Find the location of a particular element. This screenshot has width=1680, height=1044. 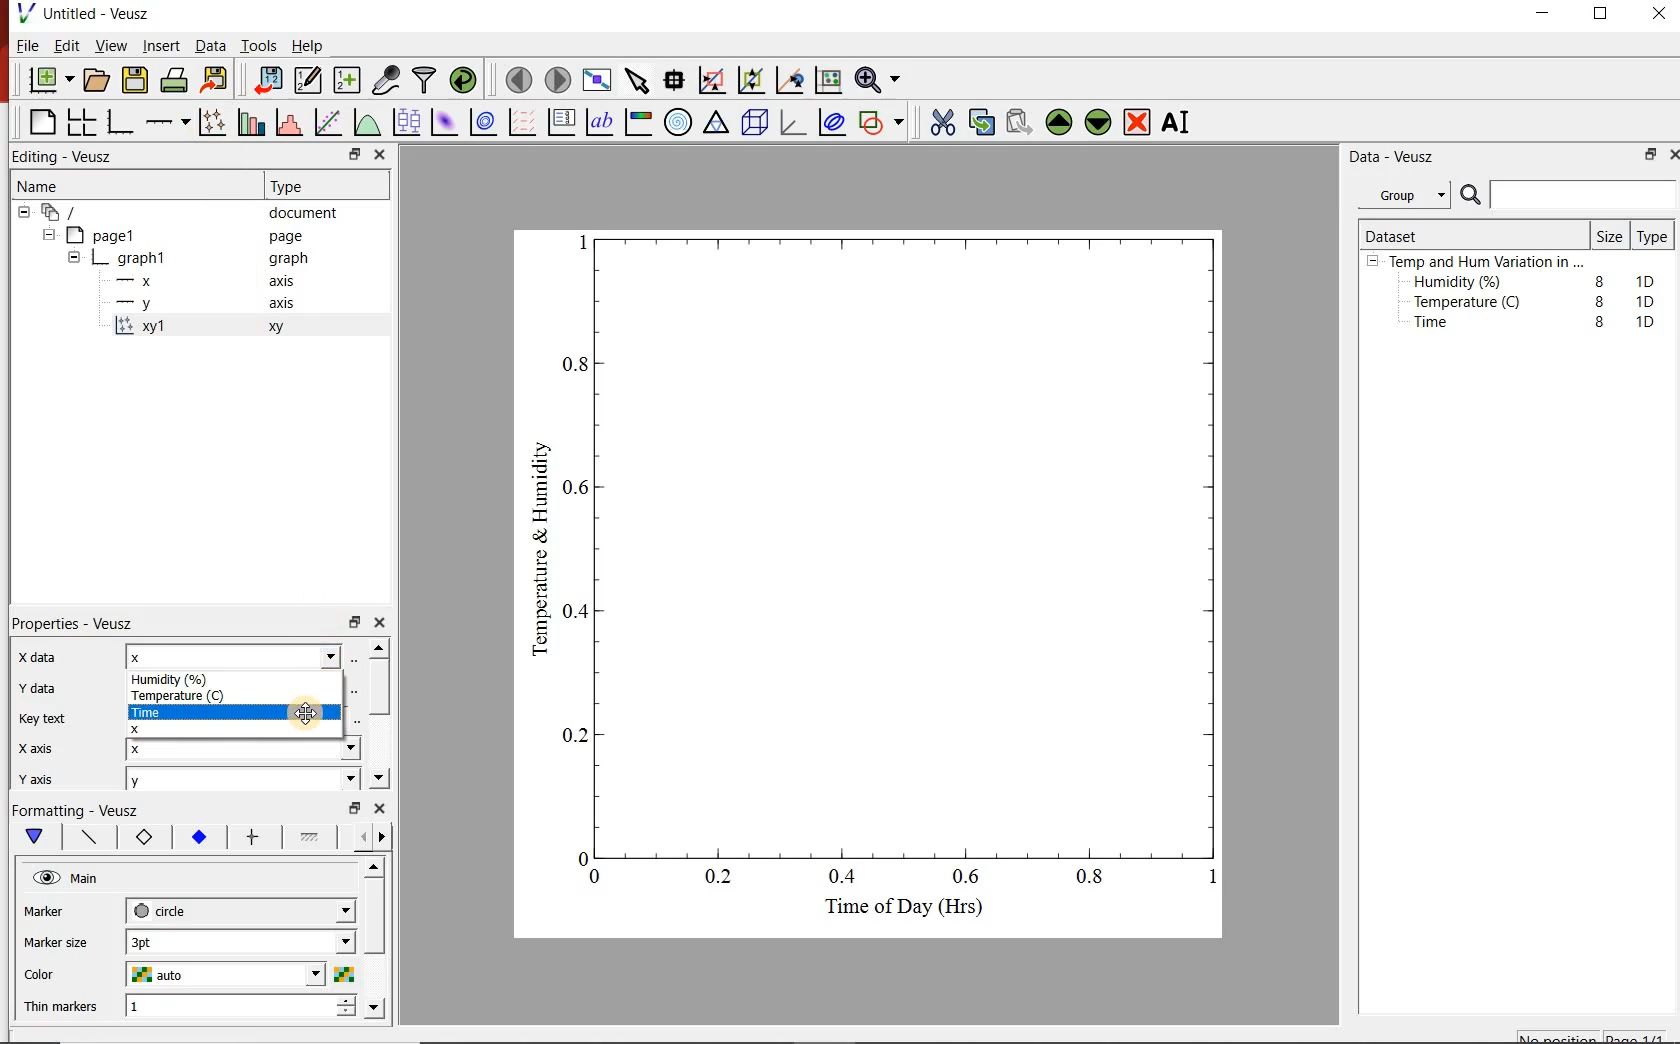

maximize is located at coordinates (1611, 14).